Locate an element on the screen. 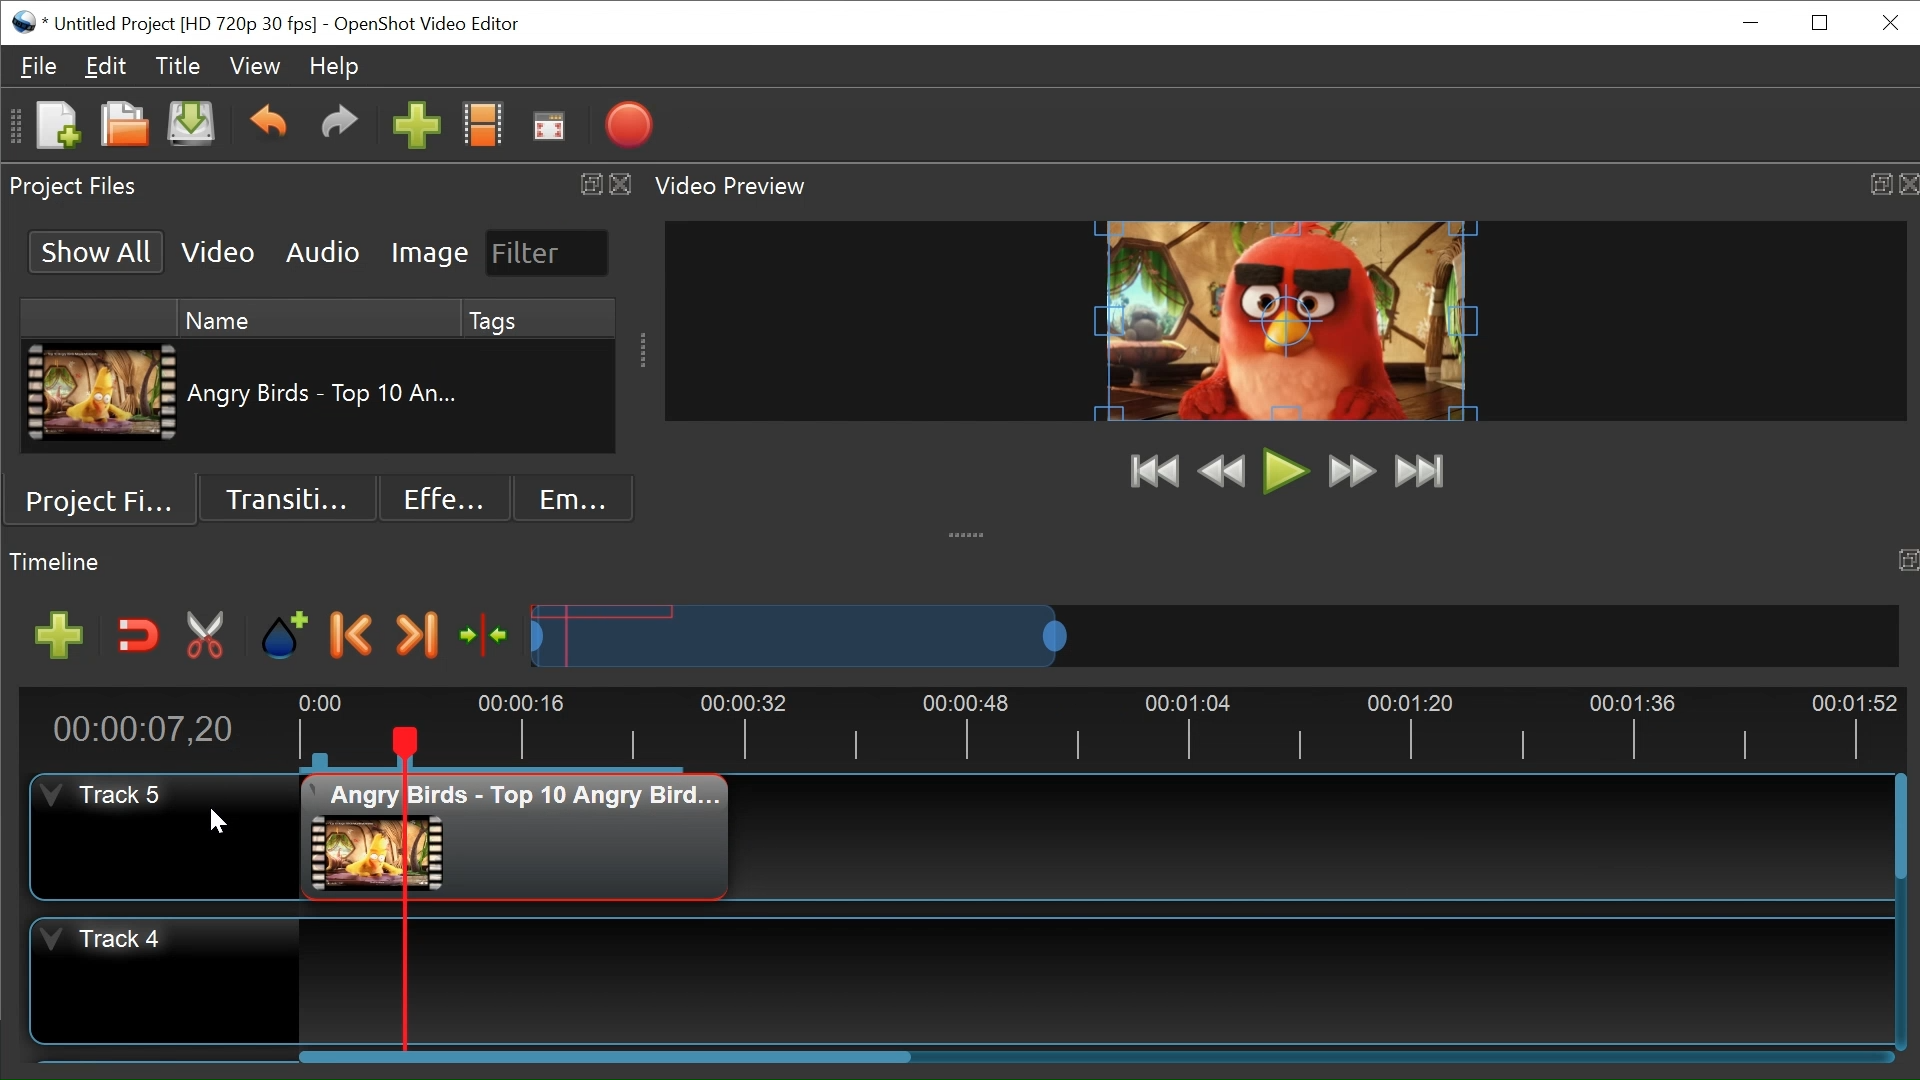  minimize is located at coordinates (1754, 23).